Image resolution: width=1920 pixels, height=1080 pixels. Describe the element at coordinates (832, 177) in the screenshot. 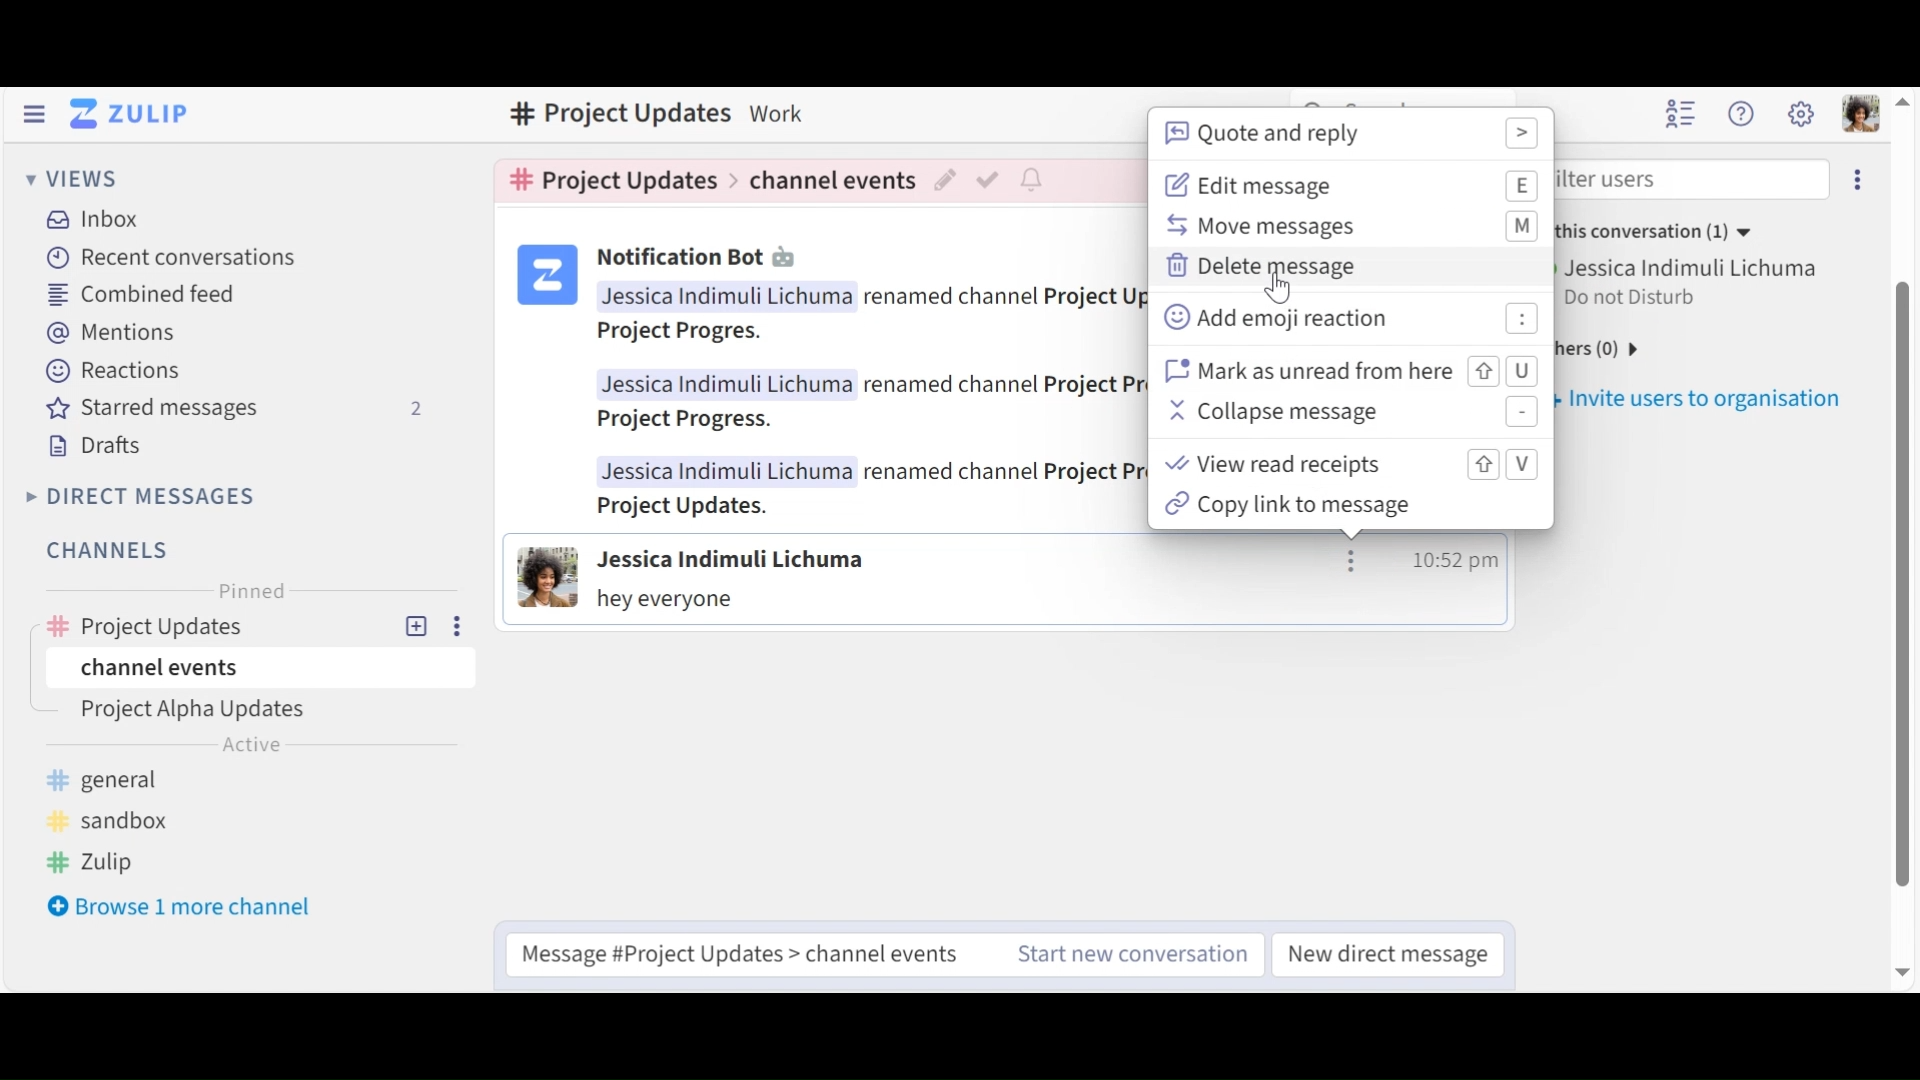

I see `Channel events` at that location.